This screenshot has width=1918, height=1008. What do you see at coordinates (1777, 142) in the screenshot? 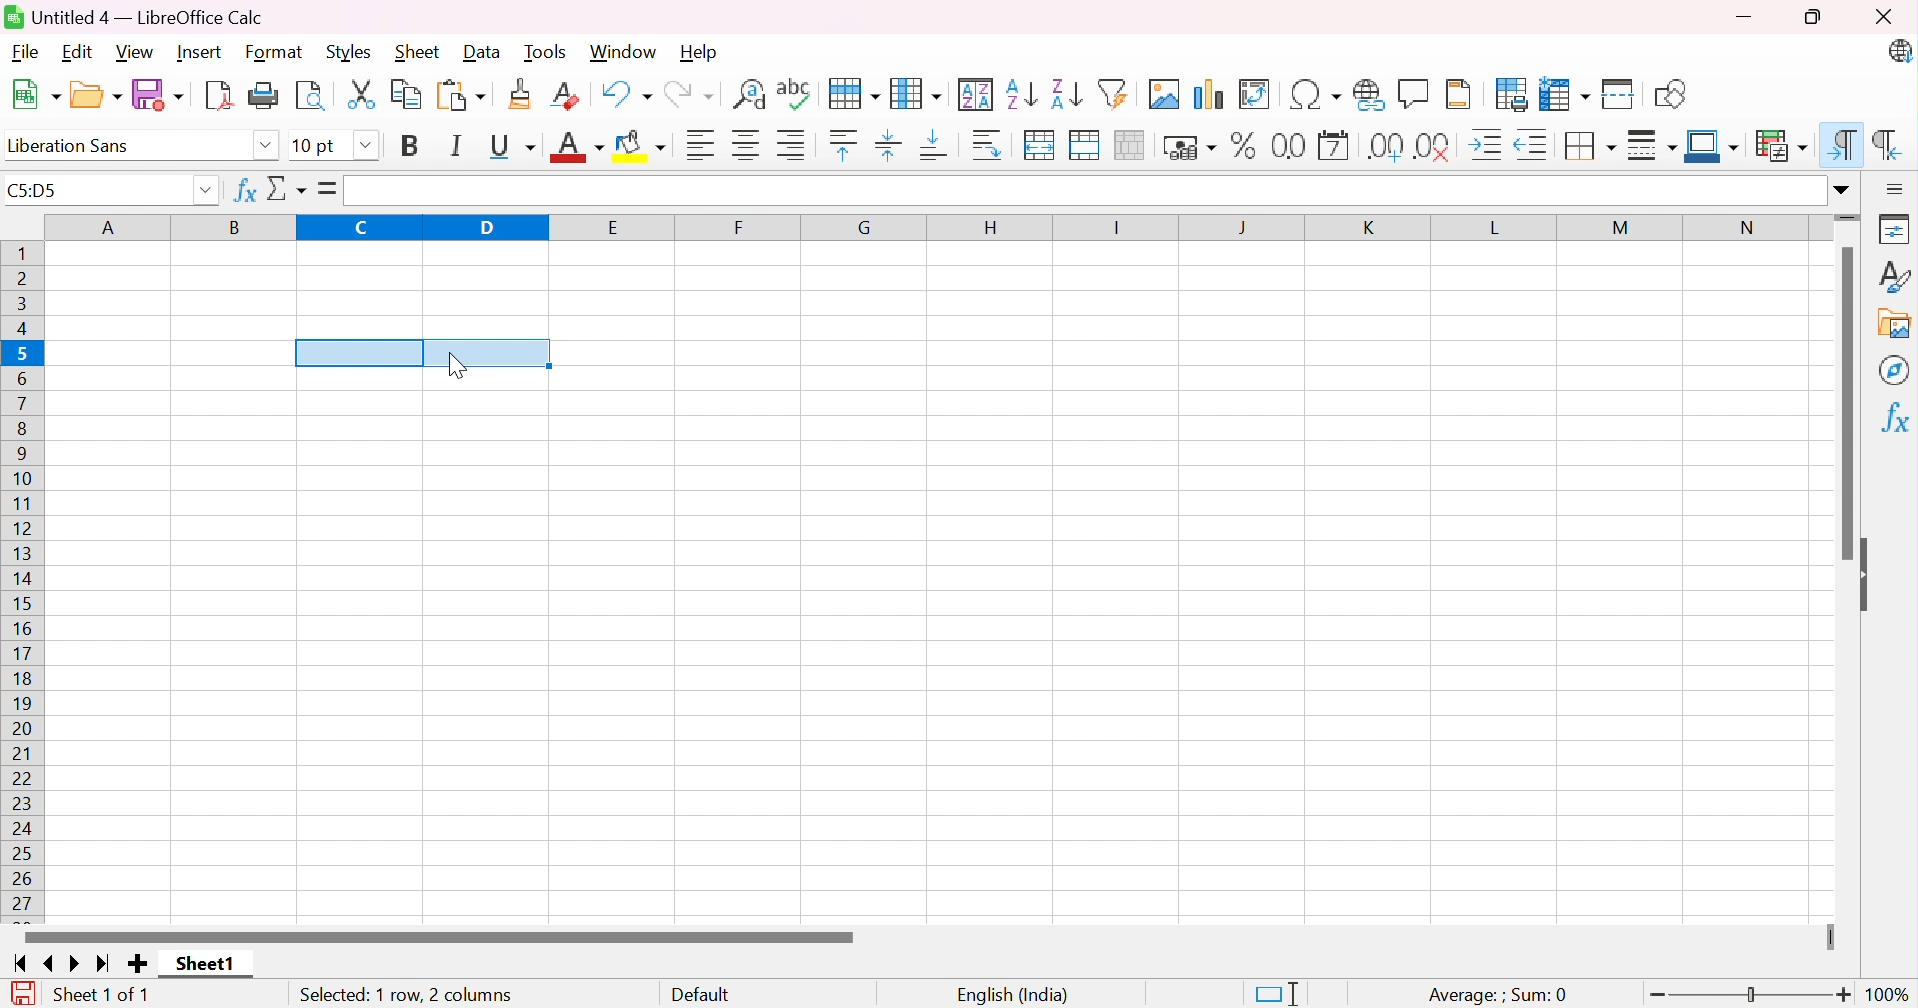
I see `Conditional` at bounding box center [1777, 142].